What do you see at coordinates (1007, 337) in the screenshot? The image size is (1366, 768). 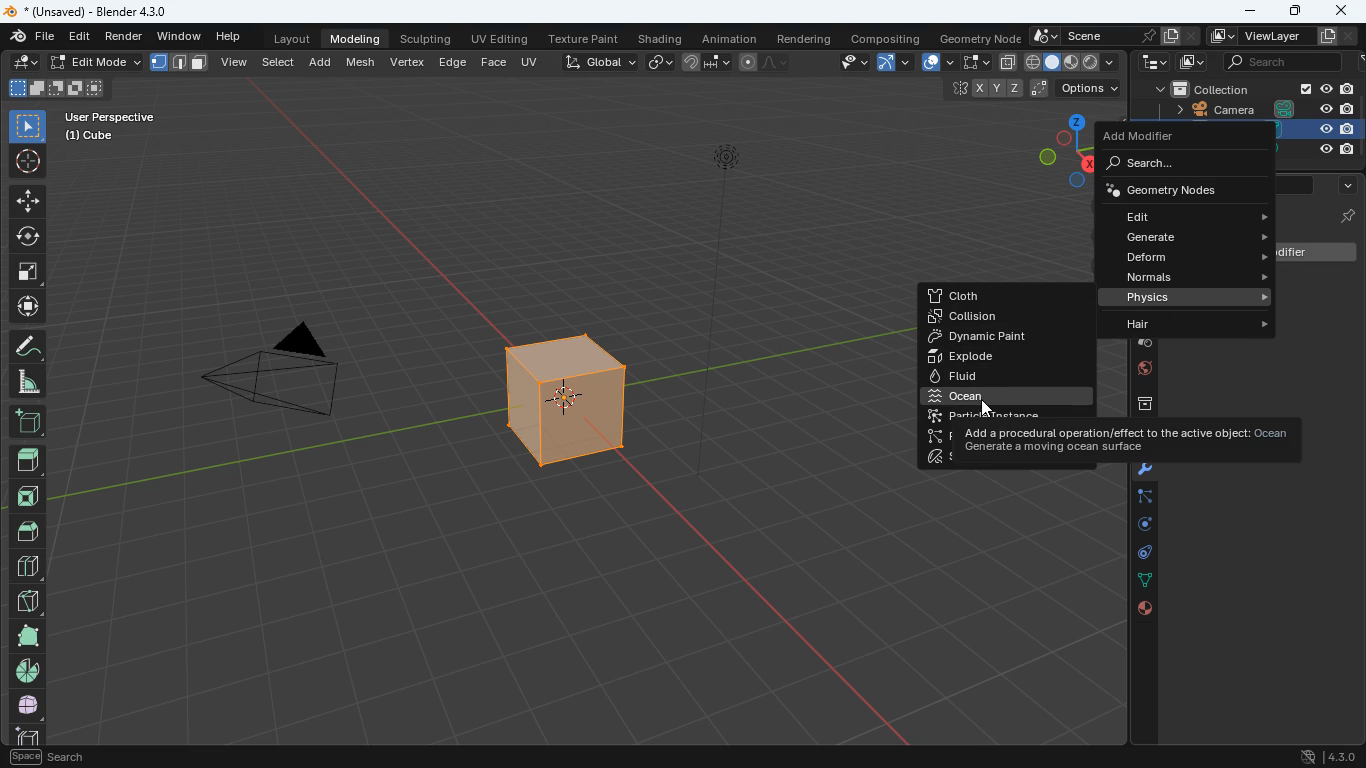 I see `dynamic paint` at bounding box center [1007, 337].